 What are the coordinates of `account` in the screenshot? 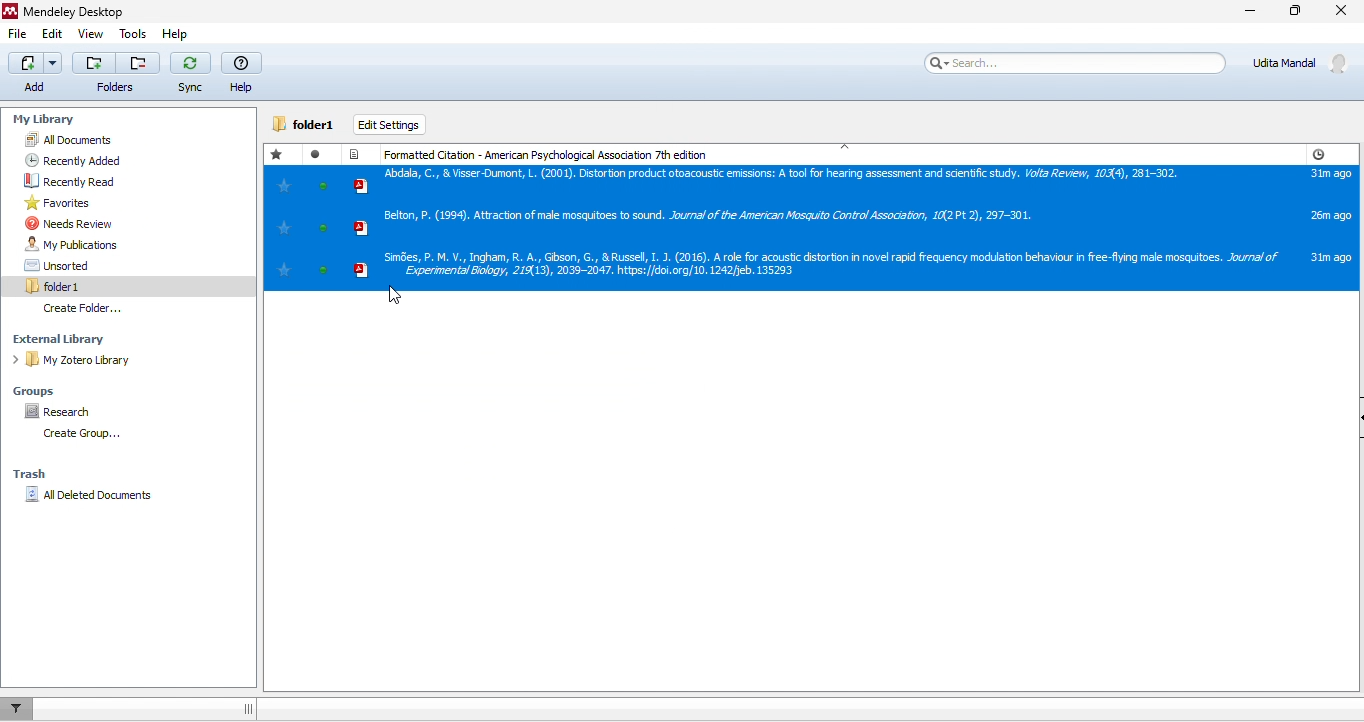 It's located at (1303, 63).